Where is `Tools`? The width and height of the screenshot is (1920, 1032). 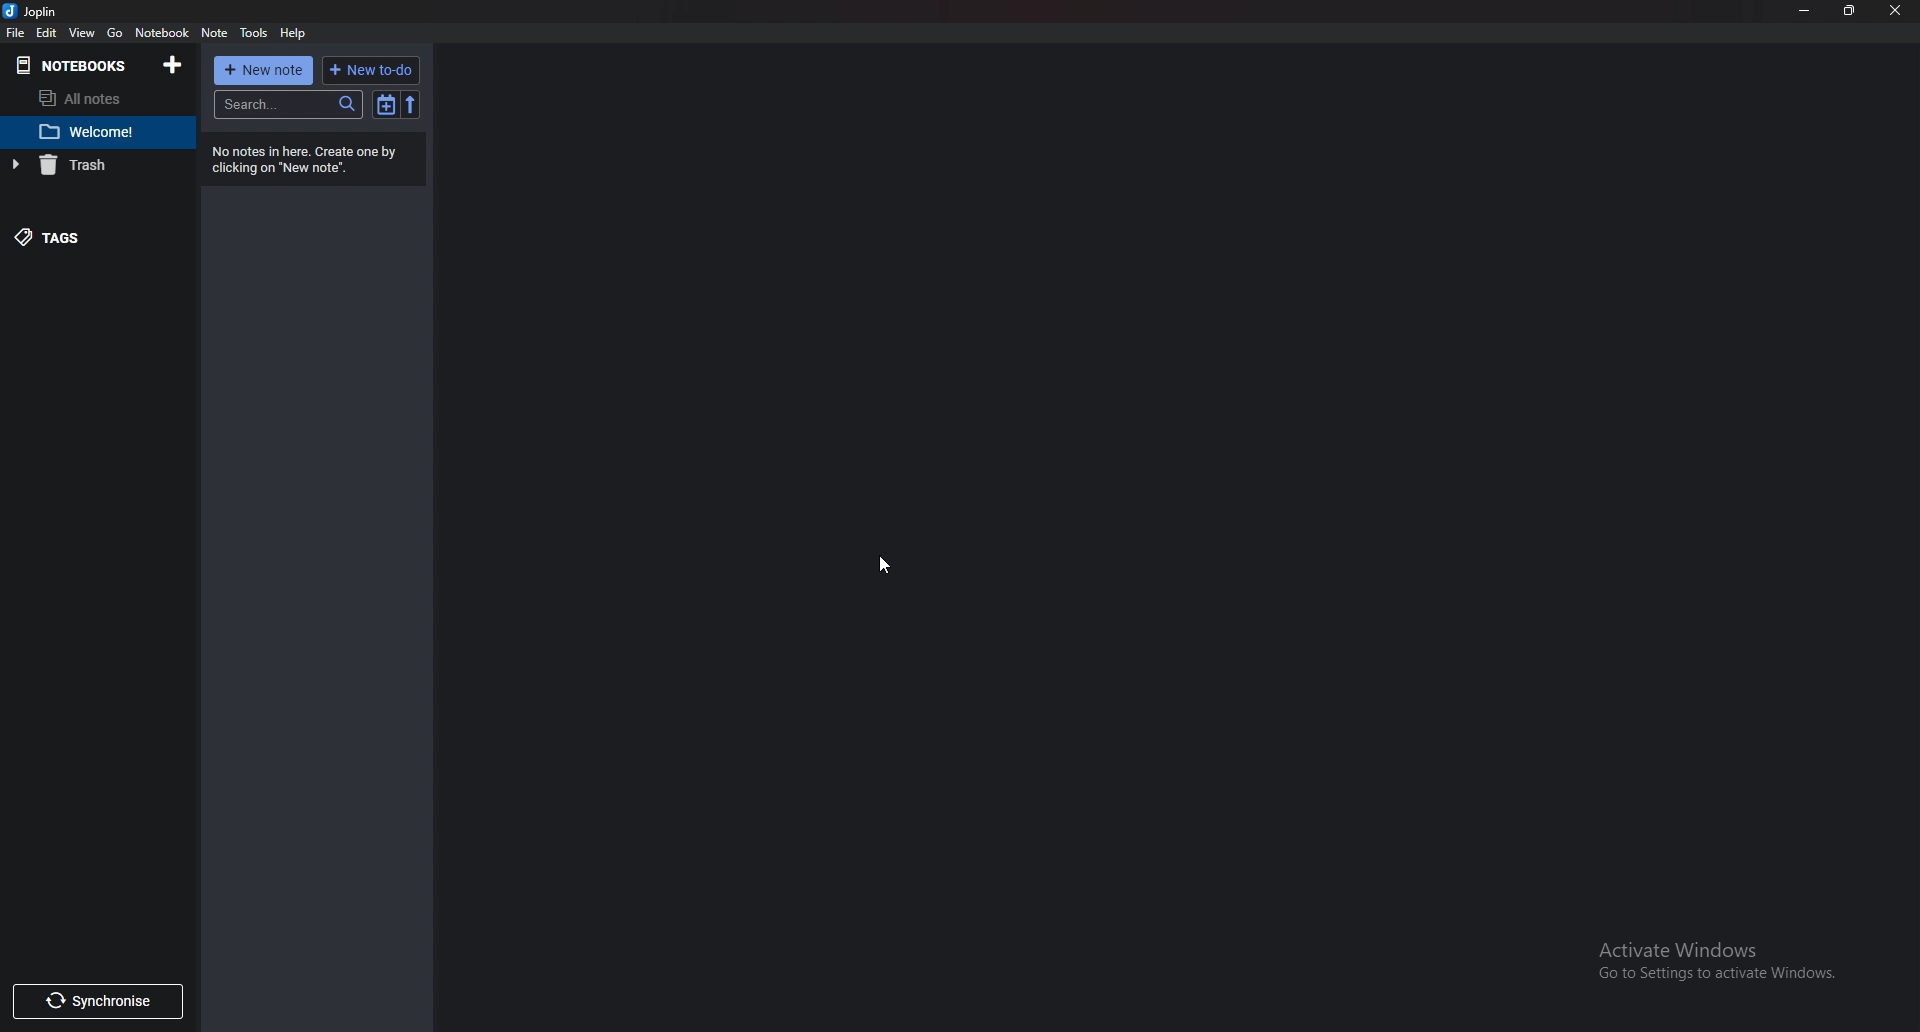 Tools is located at coordinates (254, 34).